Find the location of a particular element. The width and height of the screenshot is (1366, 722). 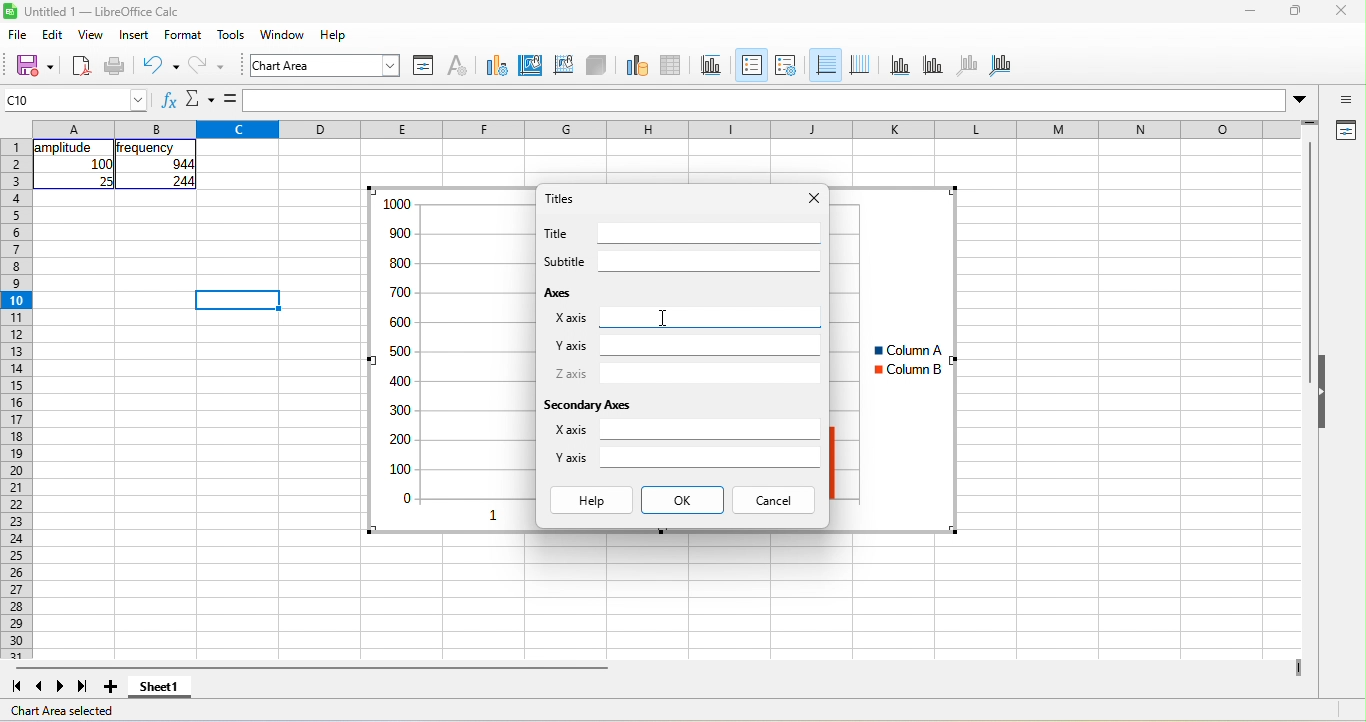

maximize is located at coordinates (1296, 10).